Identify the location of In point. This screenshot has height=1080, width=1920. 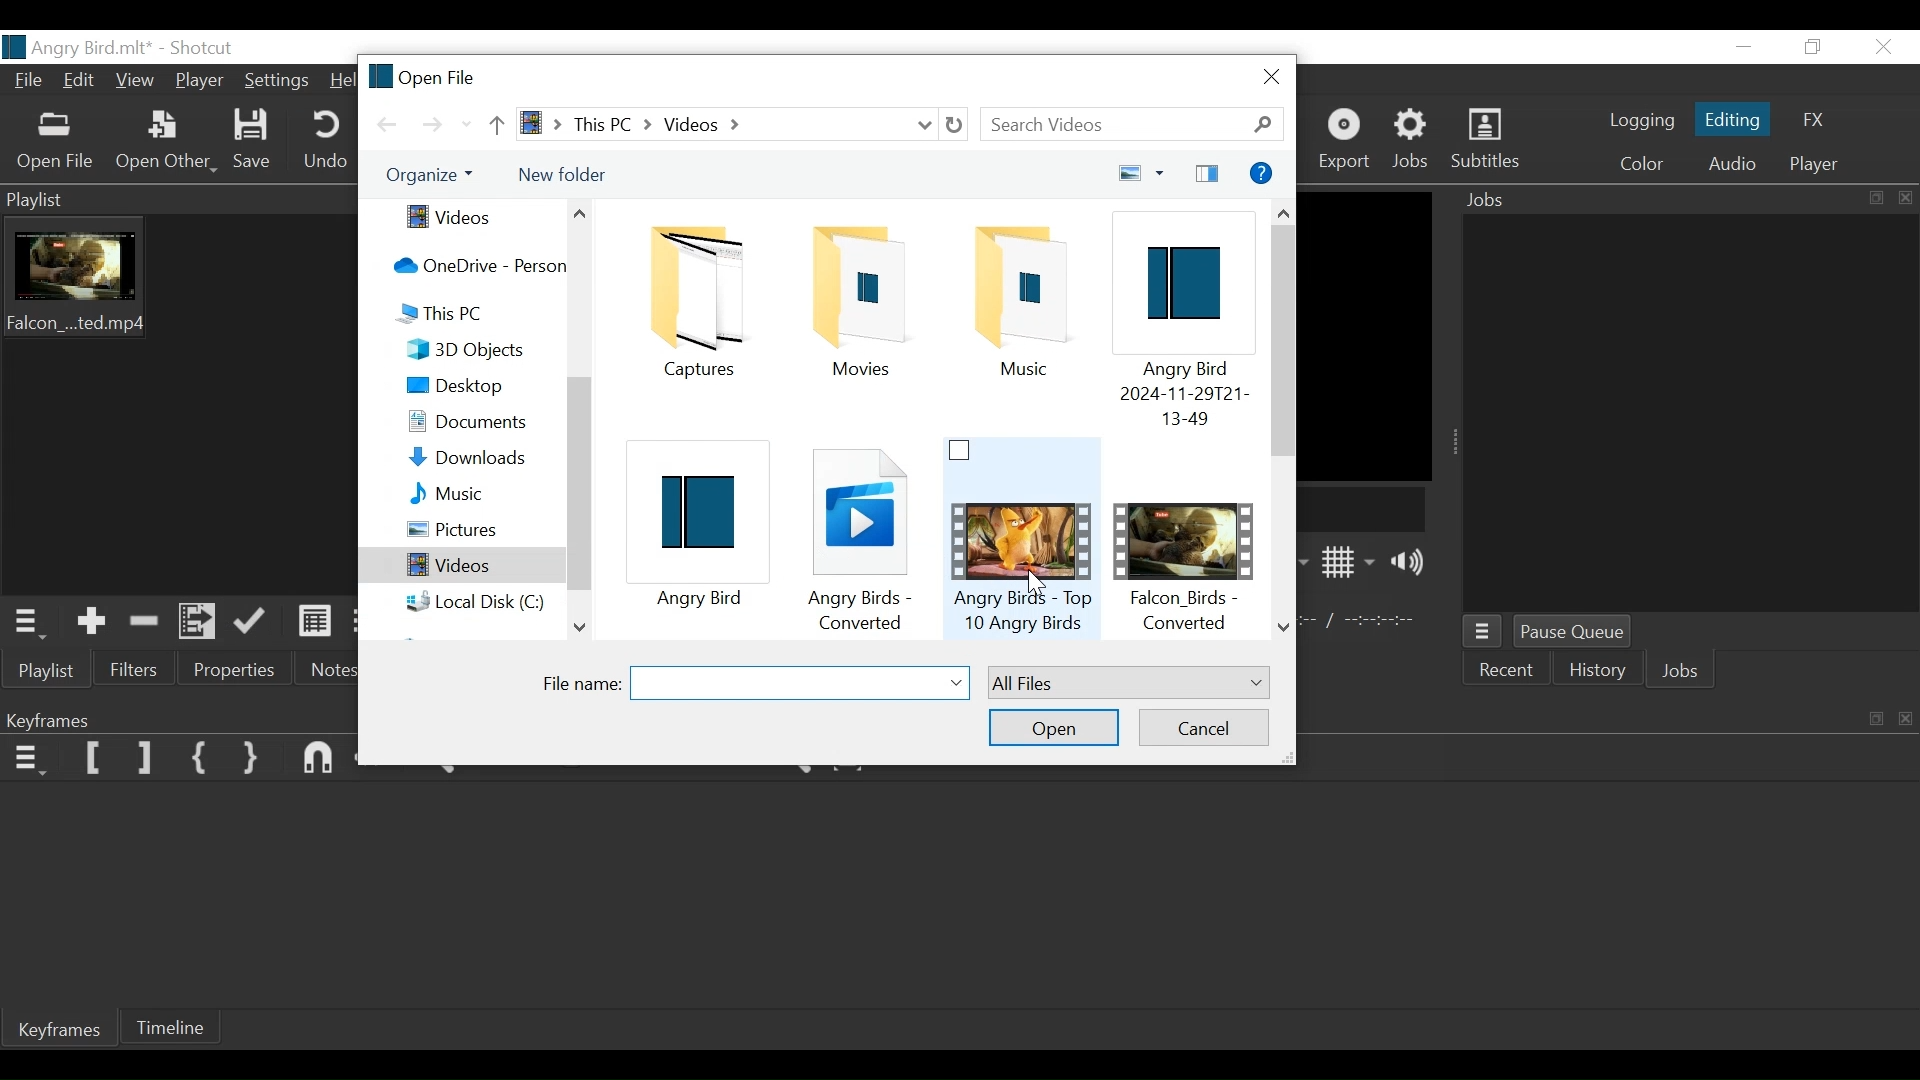
(1361, 622).